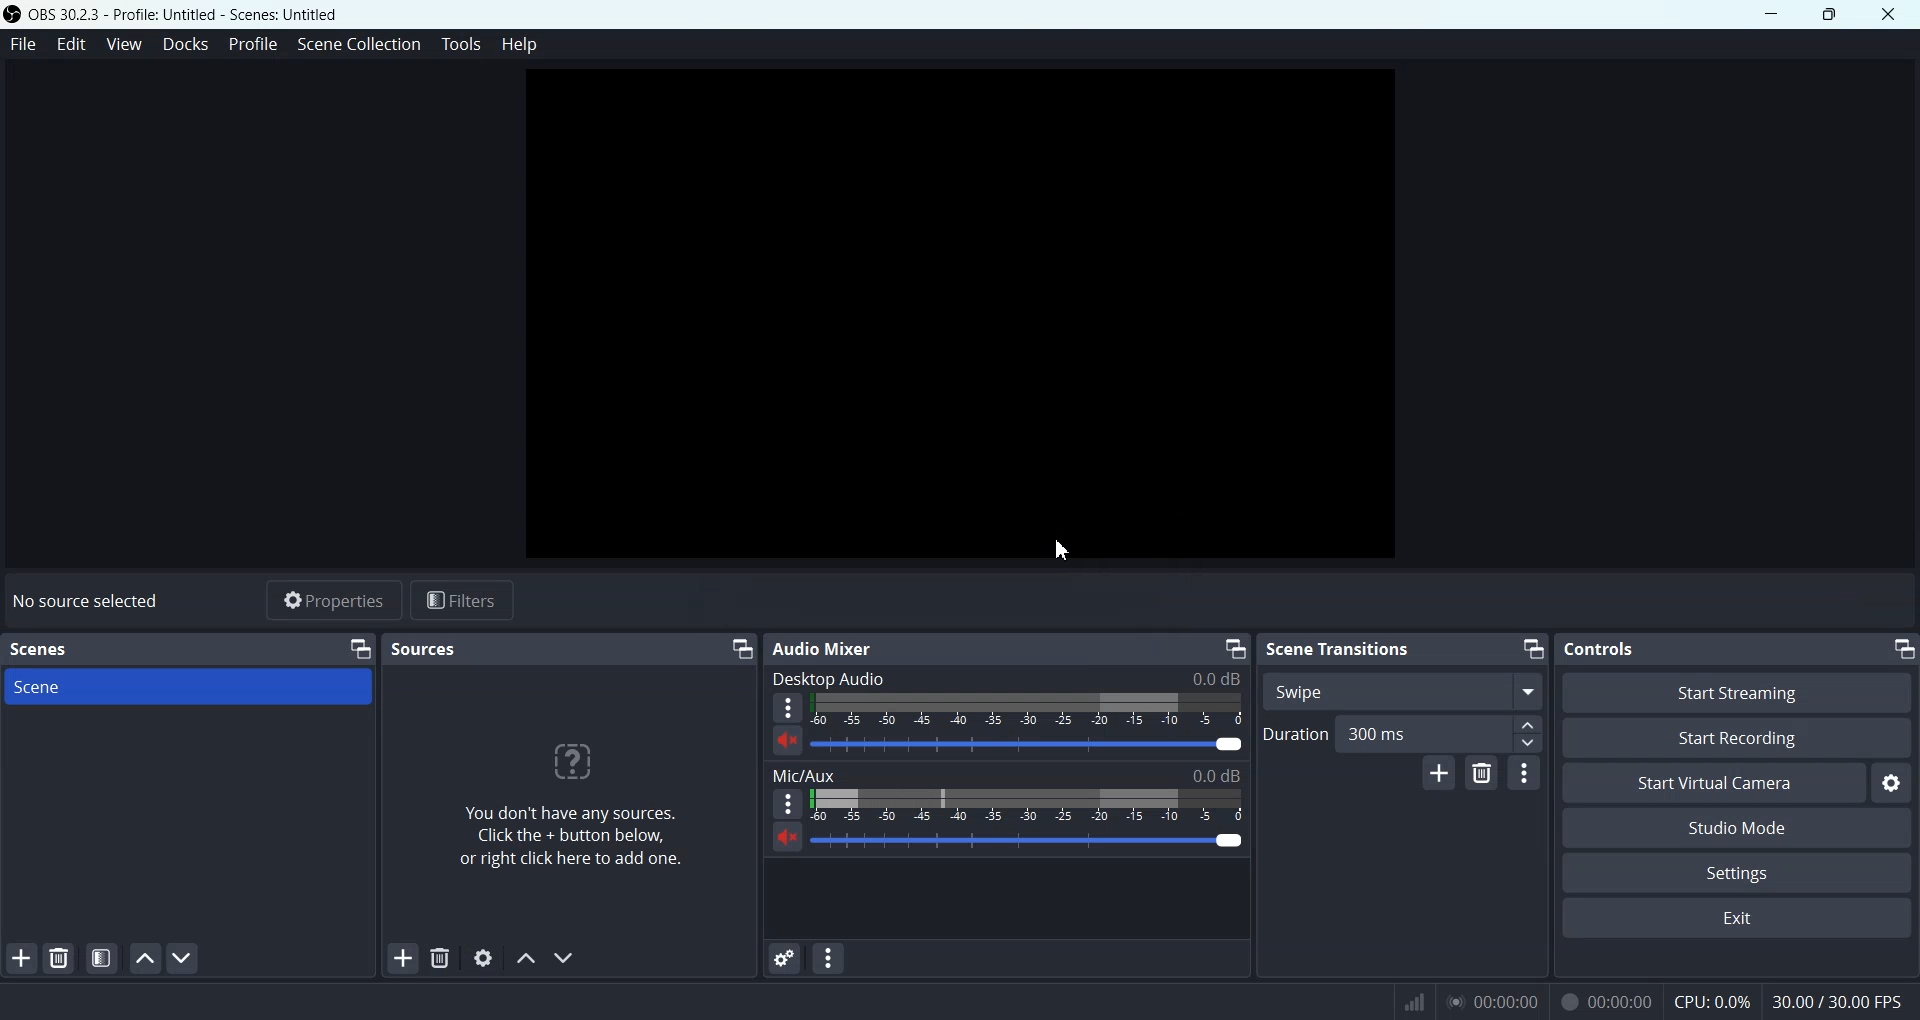  Describe the element at coordinates (1070, 546) in the screenshot. I see `Cursor` at that location.